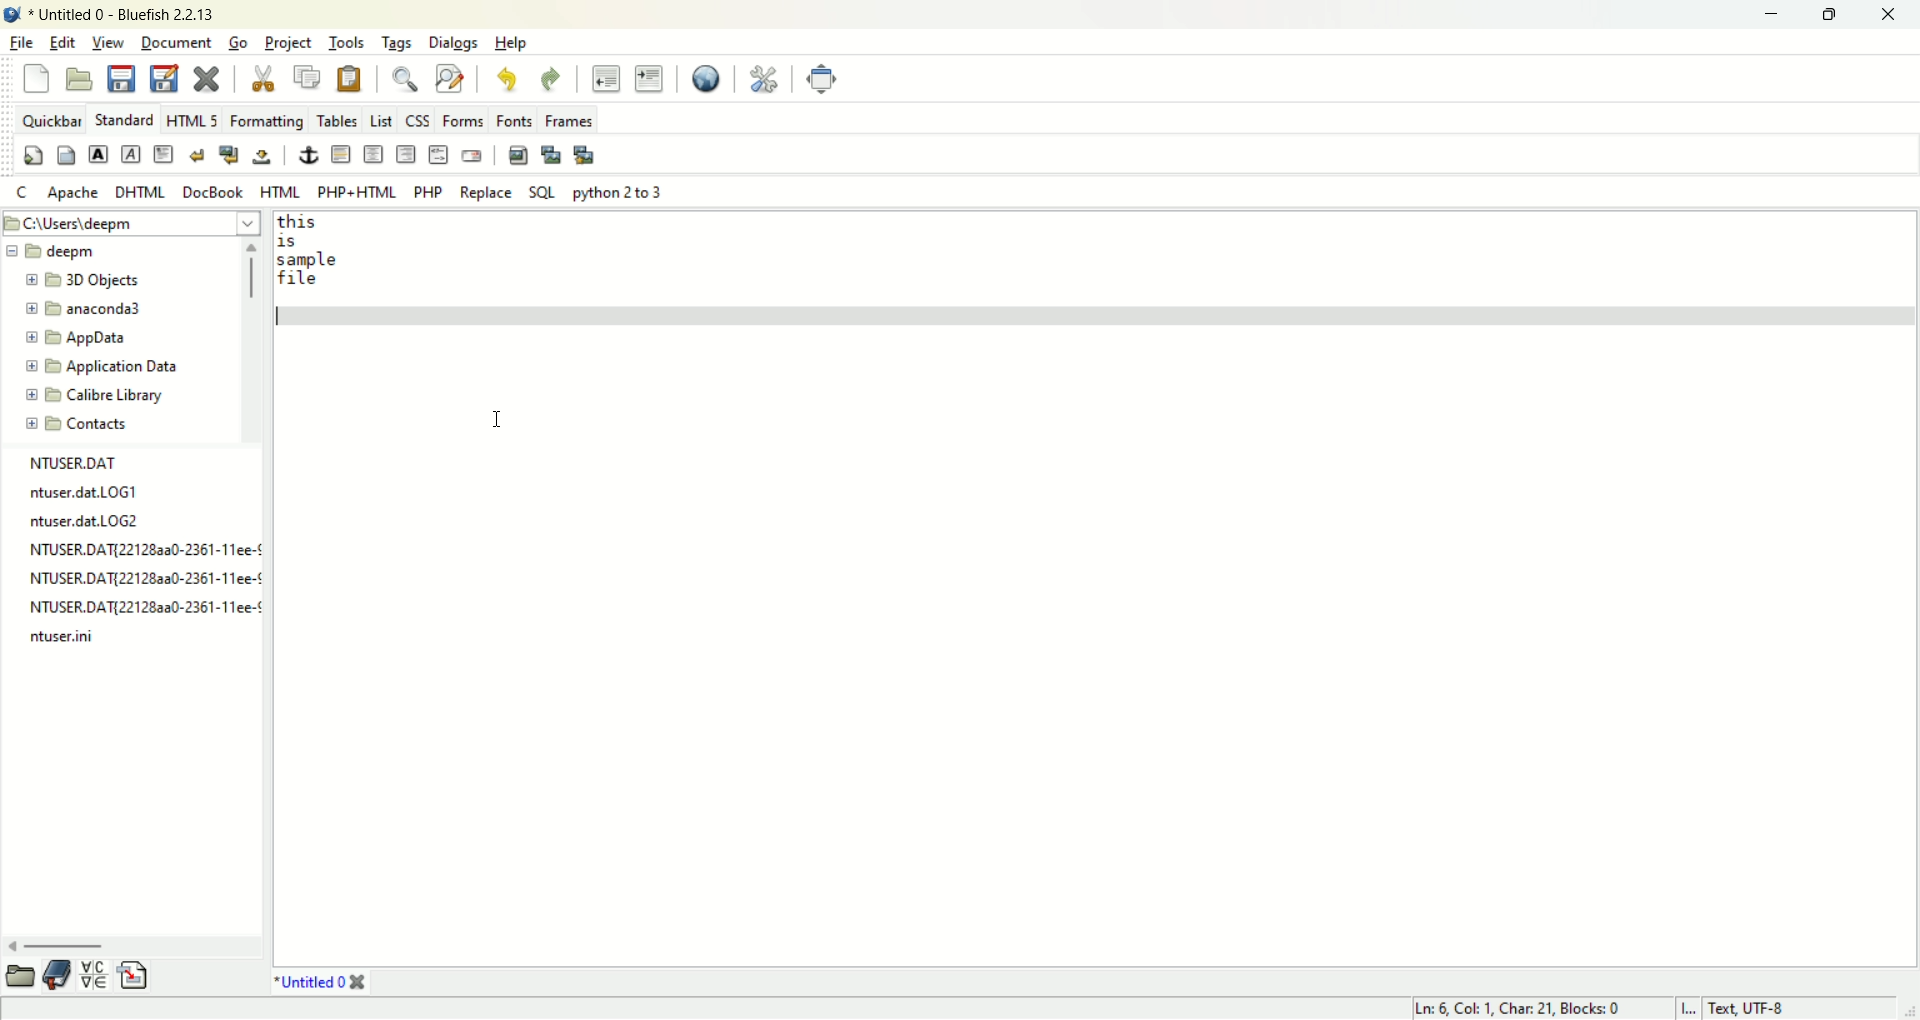  I want to click on quickstart, so click(31, 156).